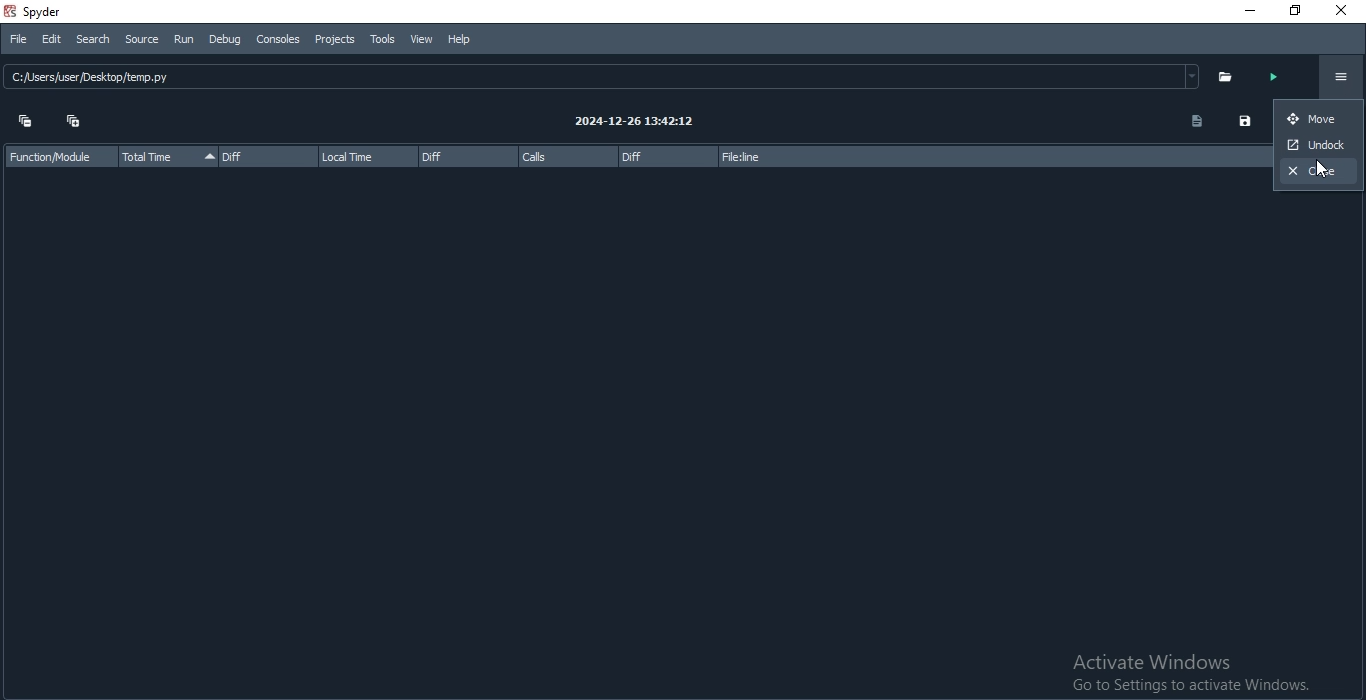 The height and width of the screenshot is (700, 1366). I want to click on document, so click(1193, 122).